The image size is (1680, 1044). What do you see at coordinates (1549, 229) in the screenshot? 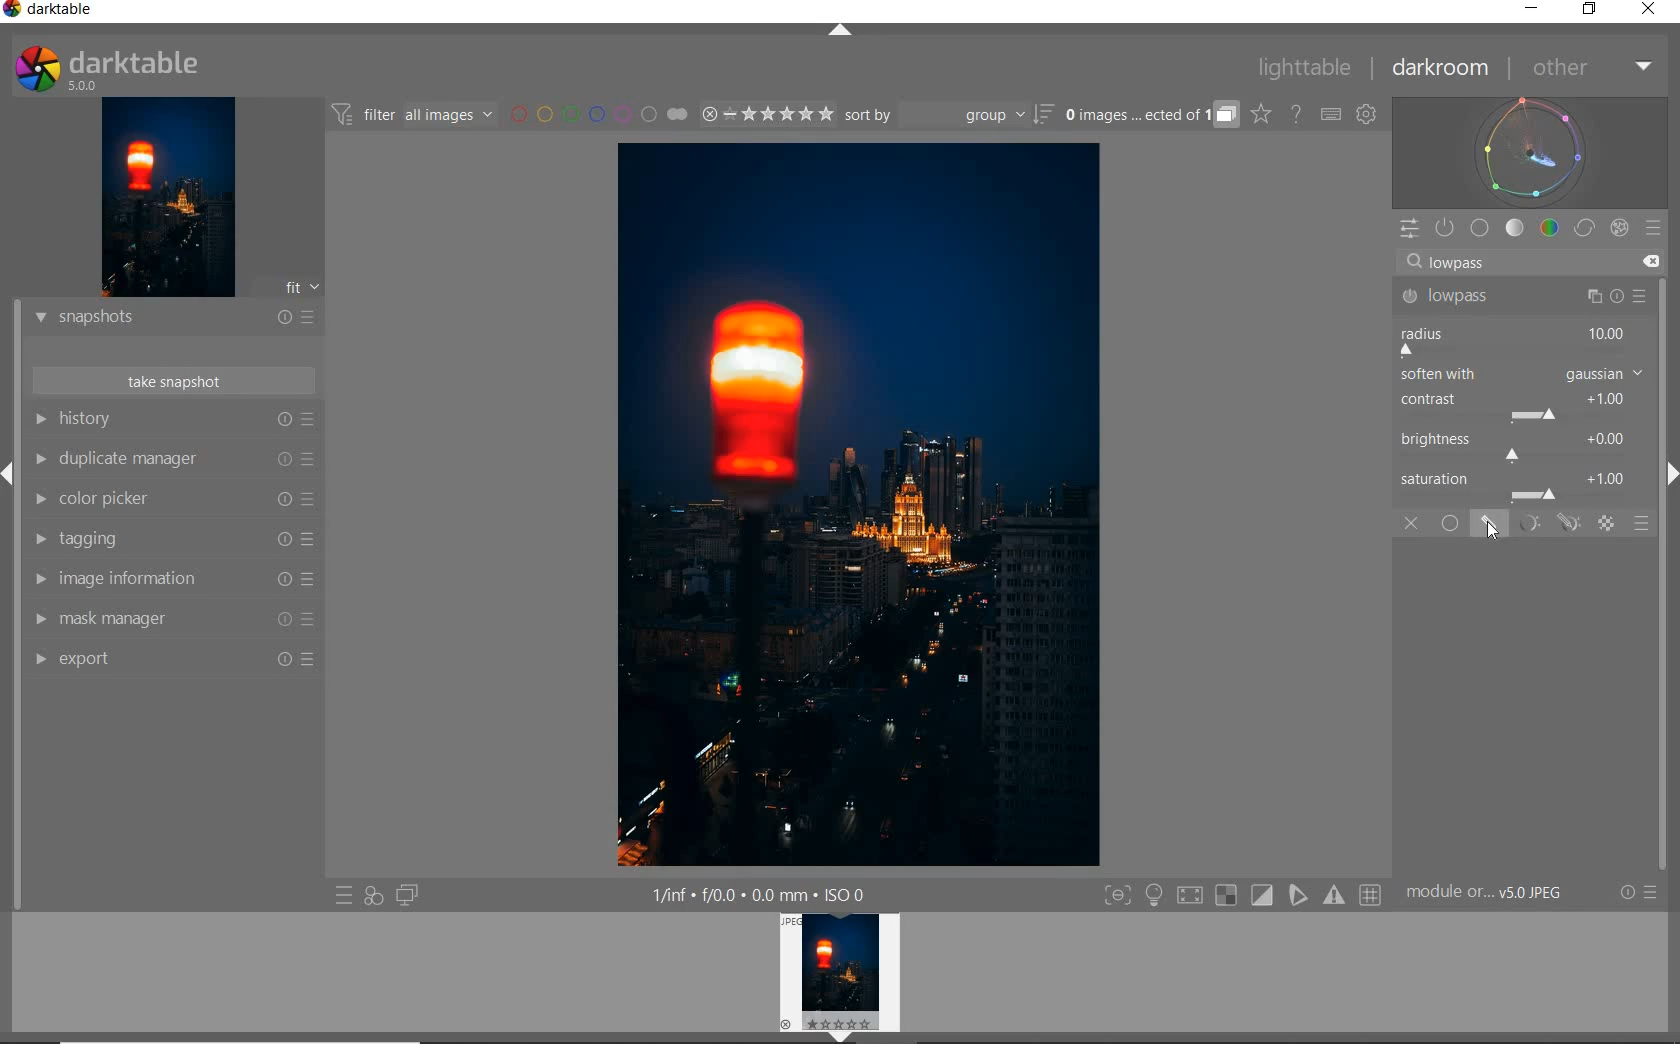
I see `COLOR` at bounding box center [1549, 229].